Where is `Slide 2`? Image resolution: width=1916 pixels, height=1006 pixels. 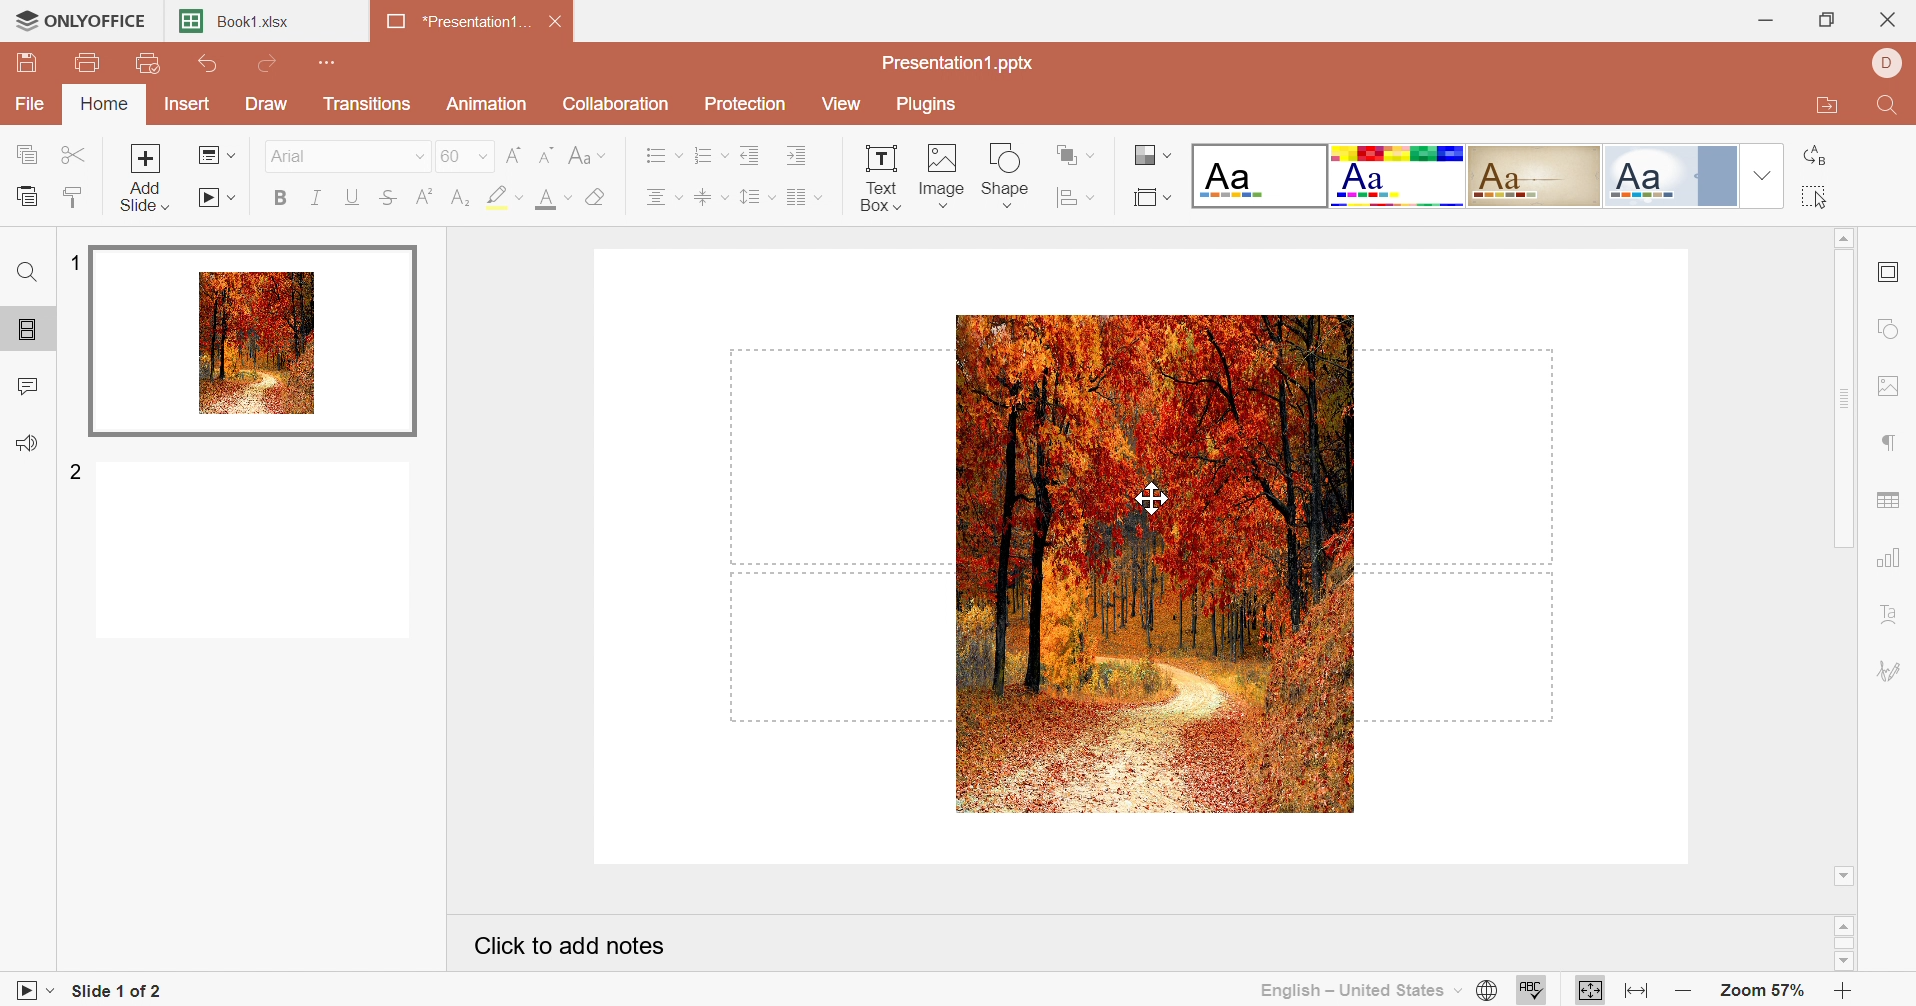
Slide 2 is located at coordinates (255, 552).